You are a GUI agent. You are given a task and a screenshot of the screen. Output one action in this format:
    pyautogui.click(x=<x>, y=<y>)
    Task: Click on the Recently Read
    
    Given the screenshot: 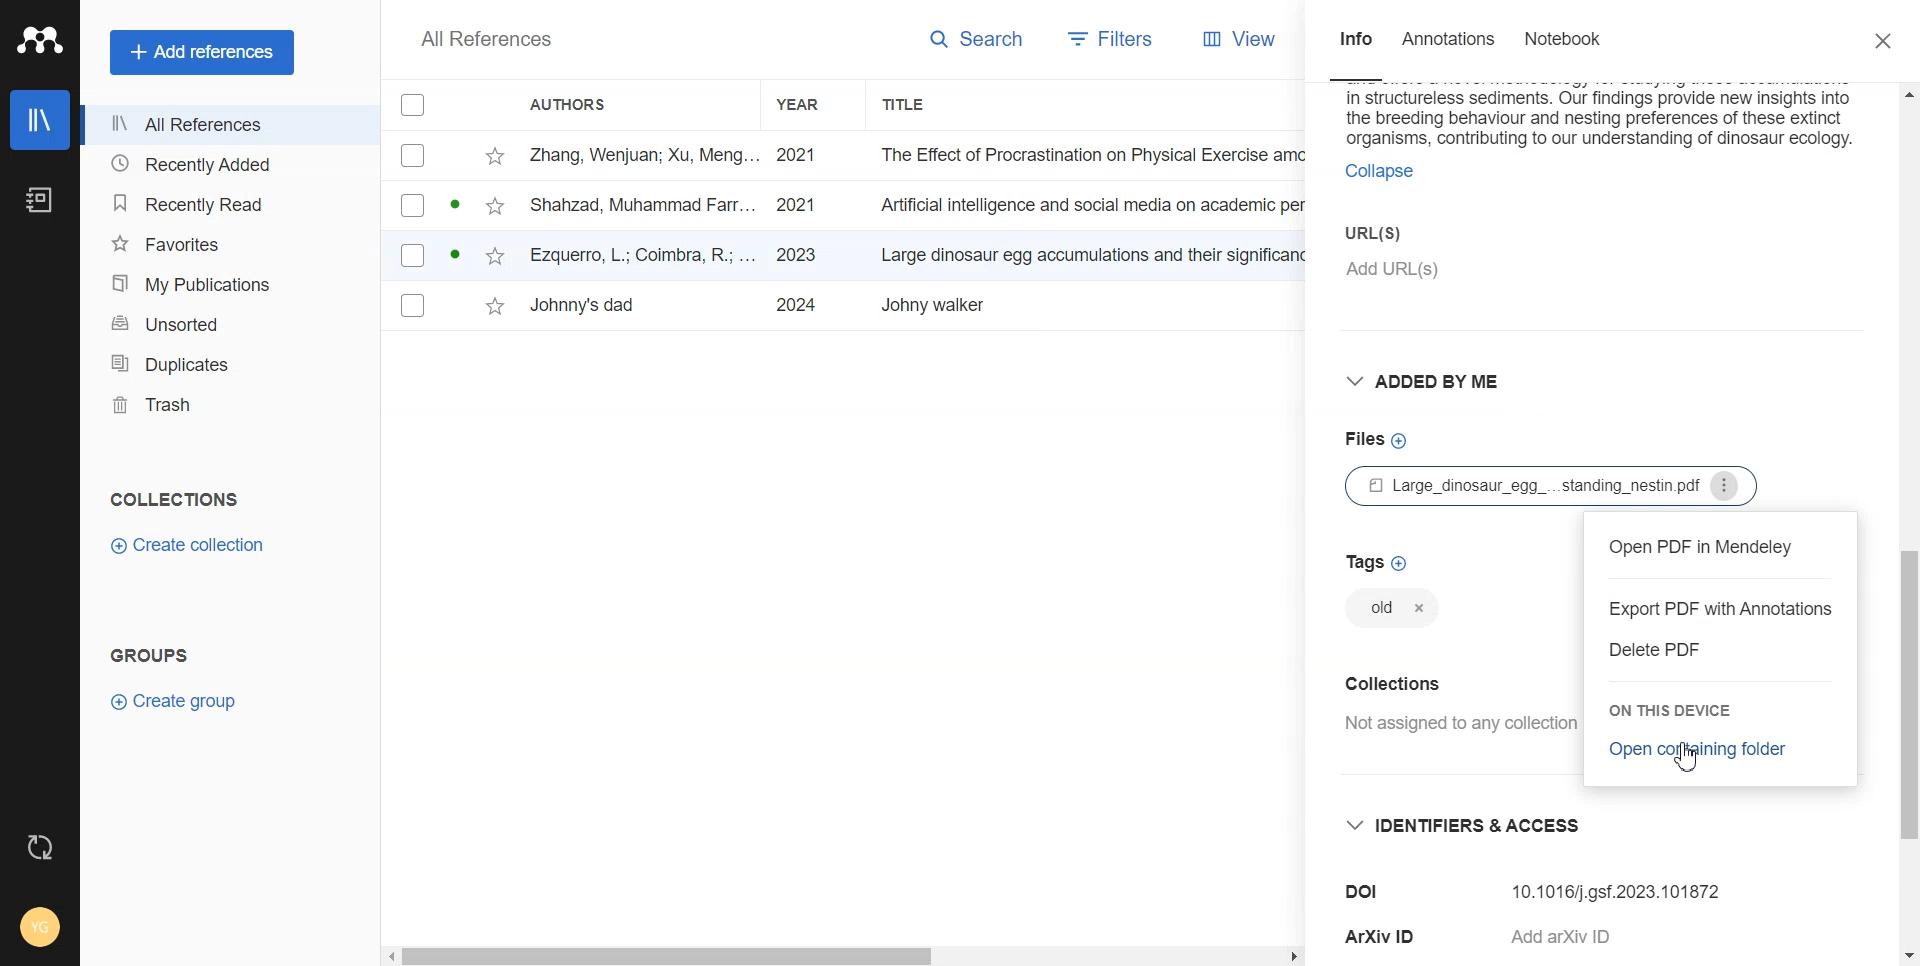 What is the action you would take?
    pyautogui.click(x=221, y=200)
    